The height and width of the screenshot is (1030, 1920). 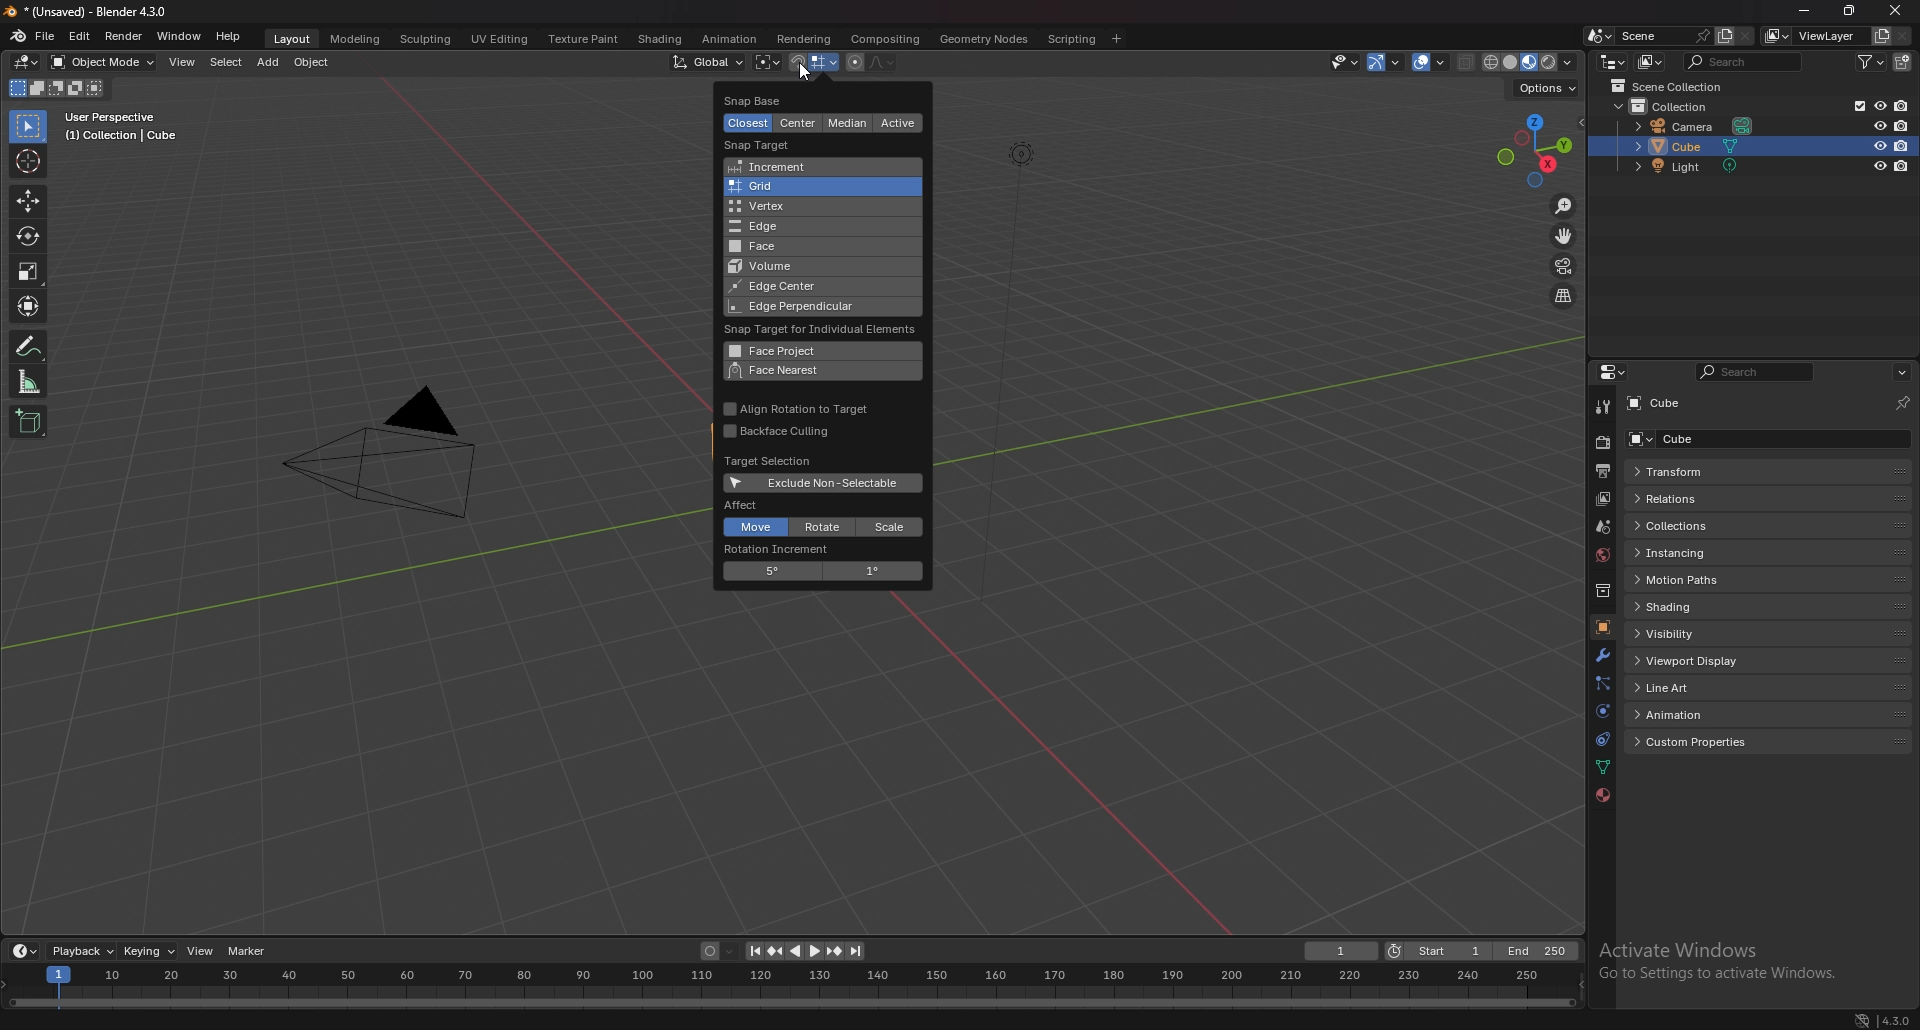 I want to click on rotate, so click(x=29, y=235).